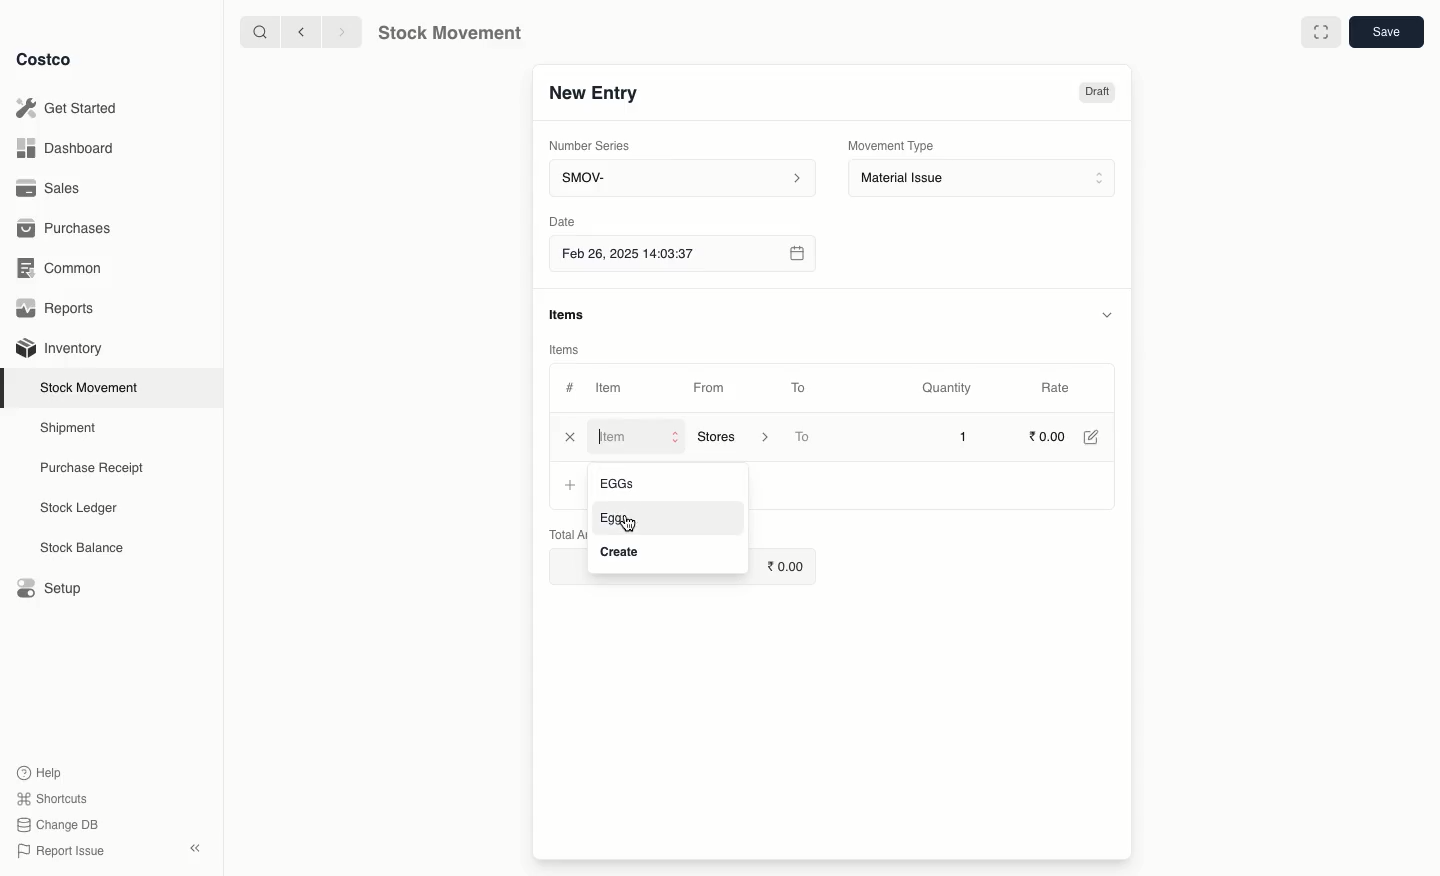 The width and height of the screenshot is (1440, 876). I want to click on To, so click(799, 387).